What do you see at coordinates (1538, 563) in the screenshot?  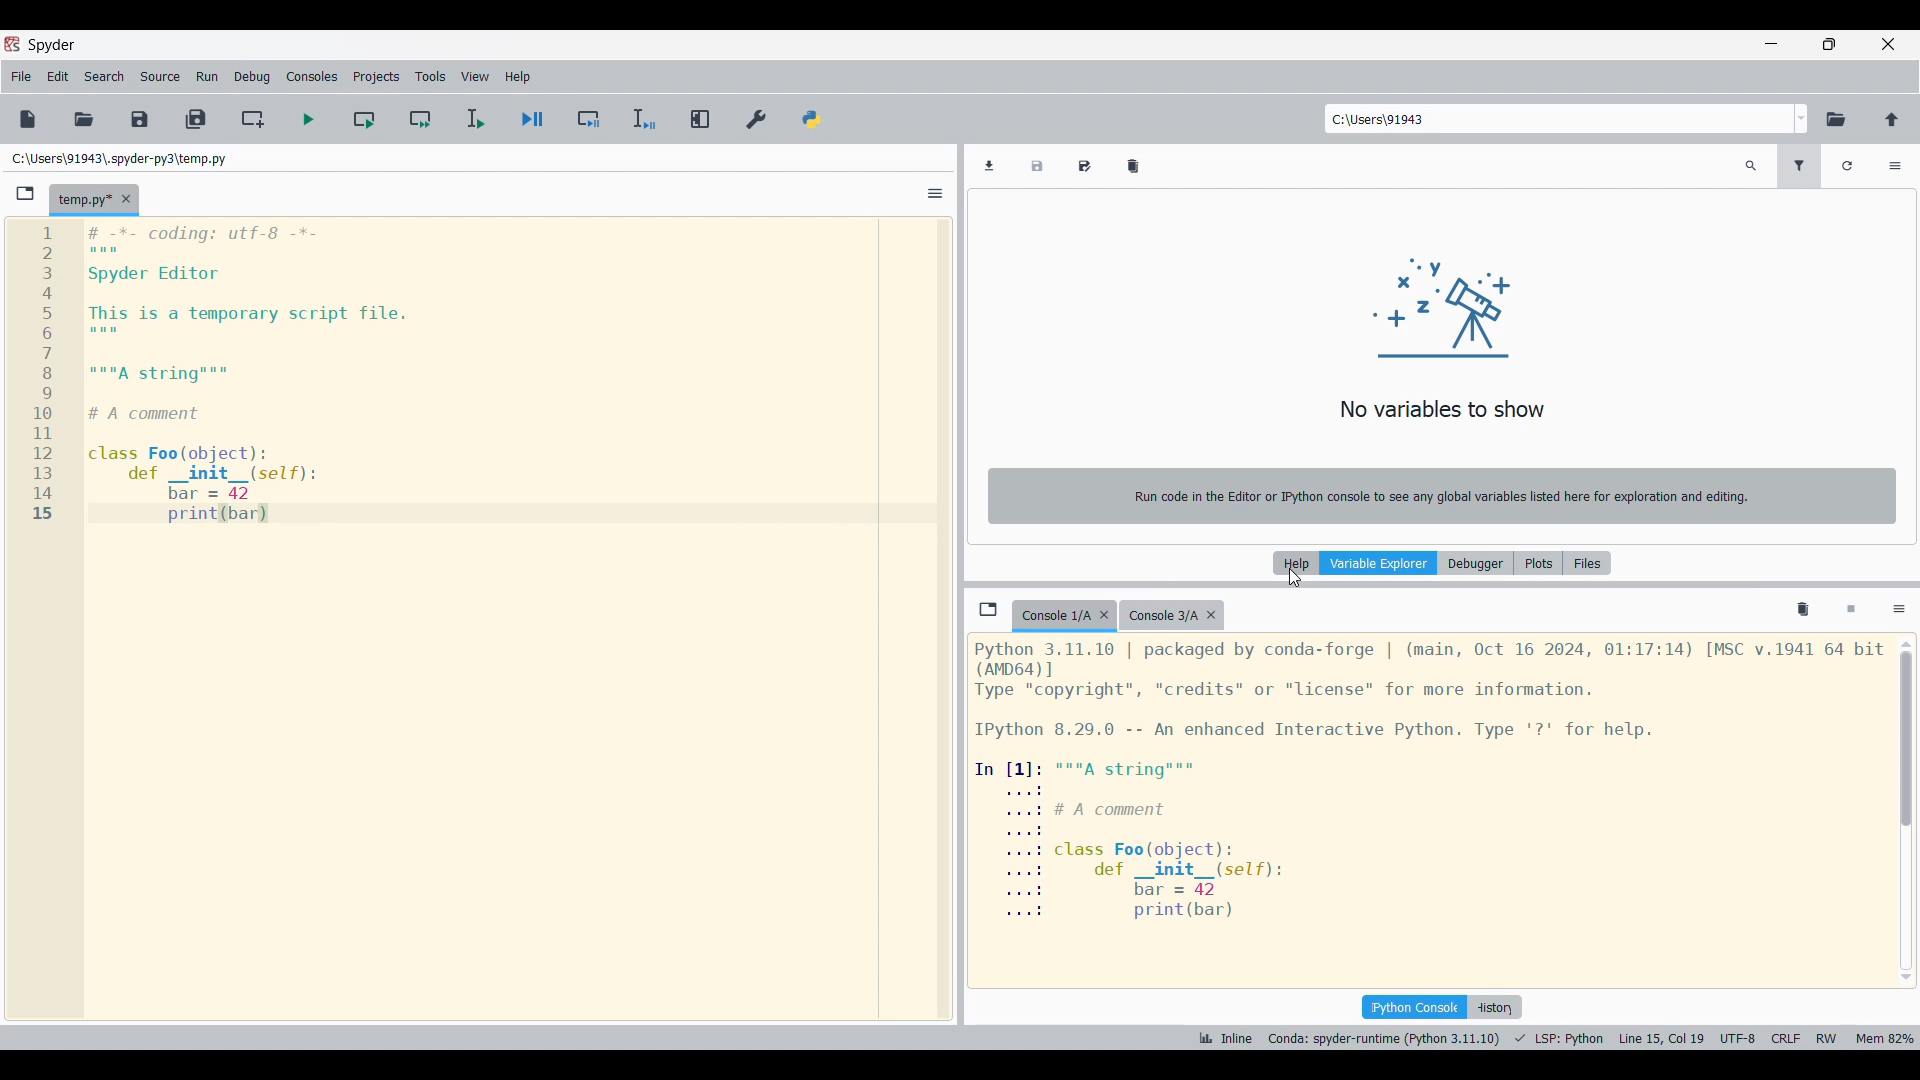 I see `Plots` at bounding box center [1538, 563].